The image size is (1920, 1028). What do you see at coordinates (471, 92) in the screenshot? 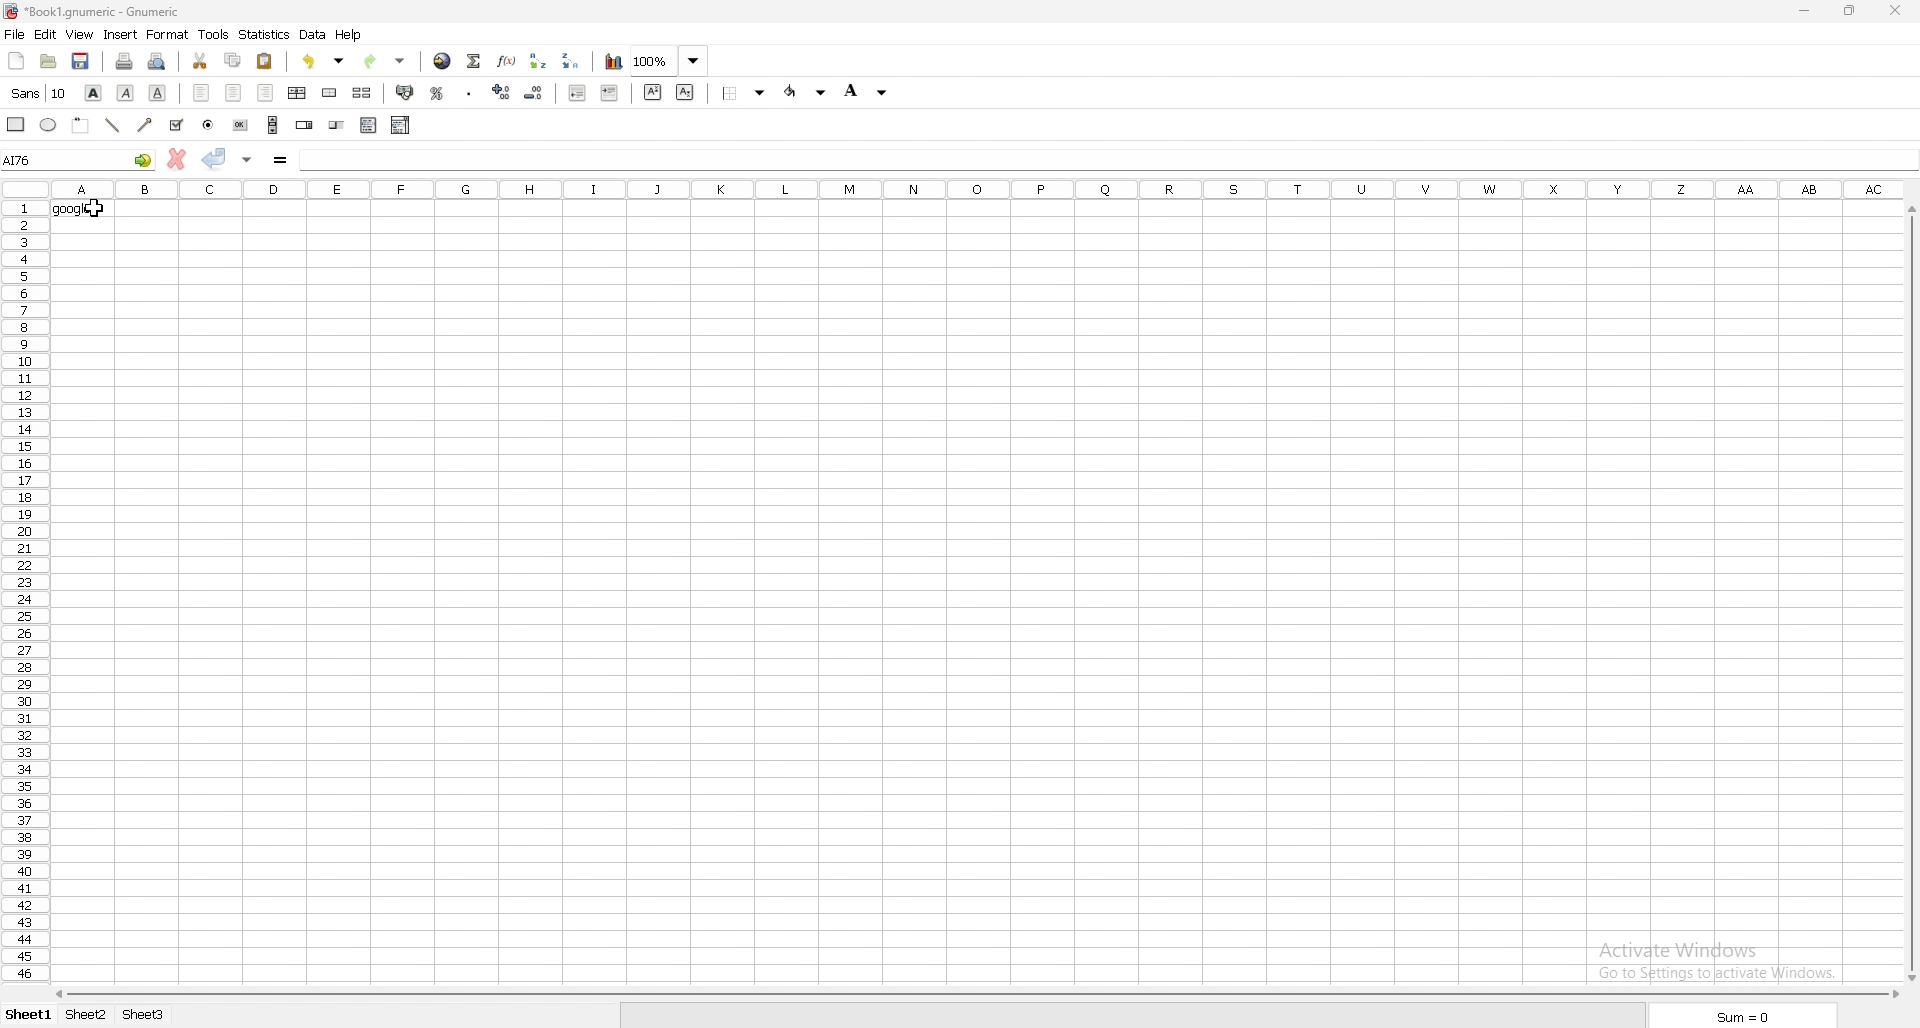
I see `thousands separator` at bounding box center [471, 92].